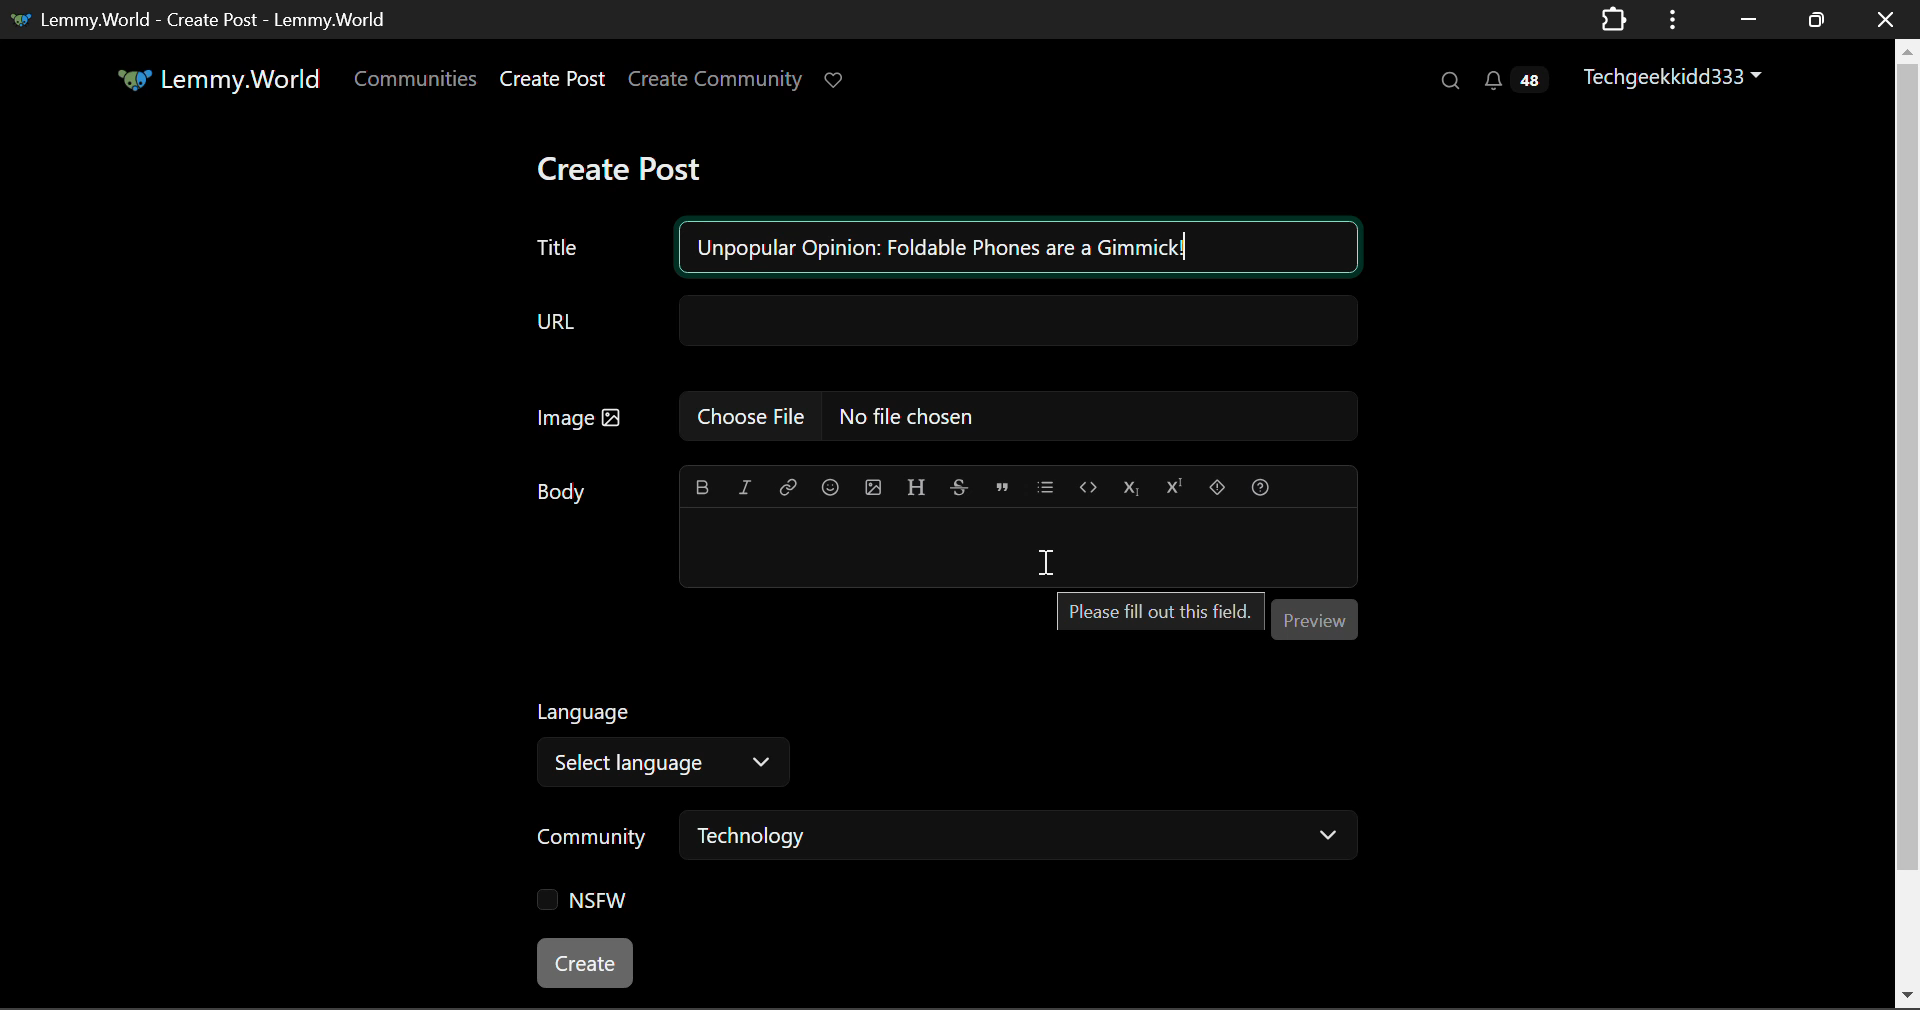  What do you see at coordinates (203, 18) in the screenshot?
I see `Lemmy.World - Create Post - Lemmy.World` at bounding box center [203, 18].